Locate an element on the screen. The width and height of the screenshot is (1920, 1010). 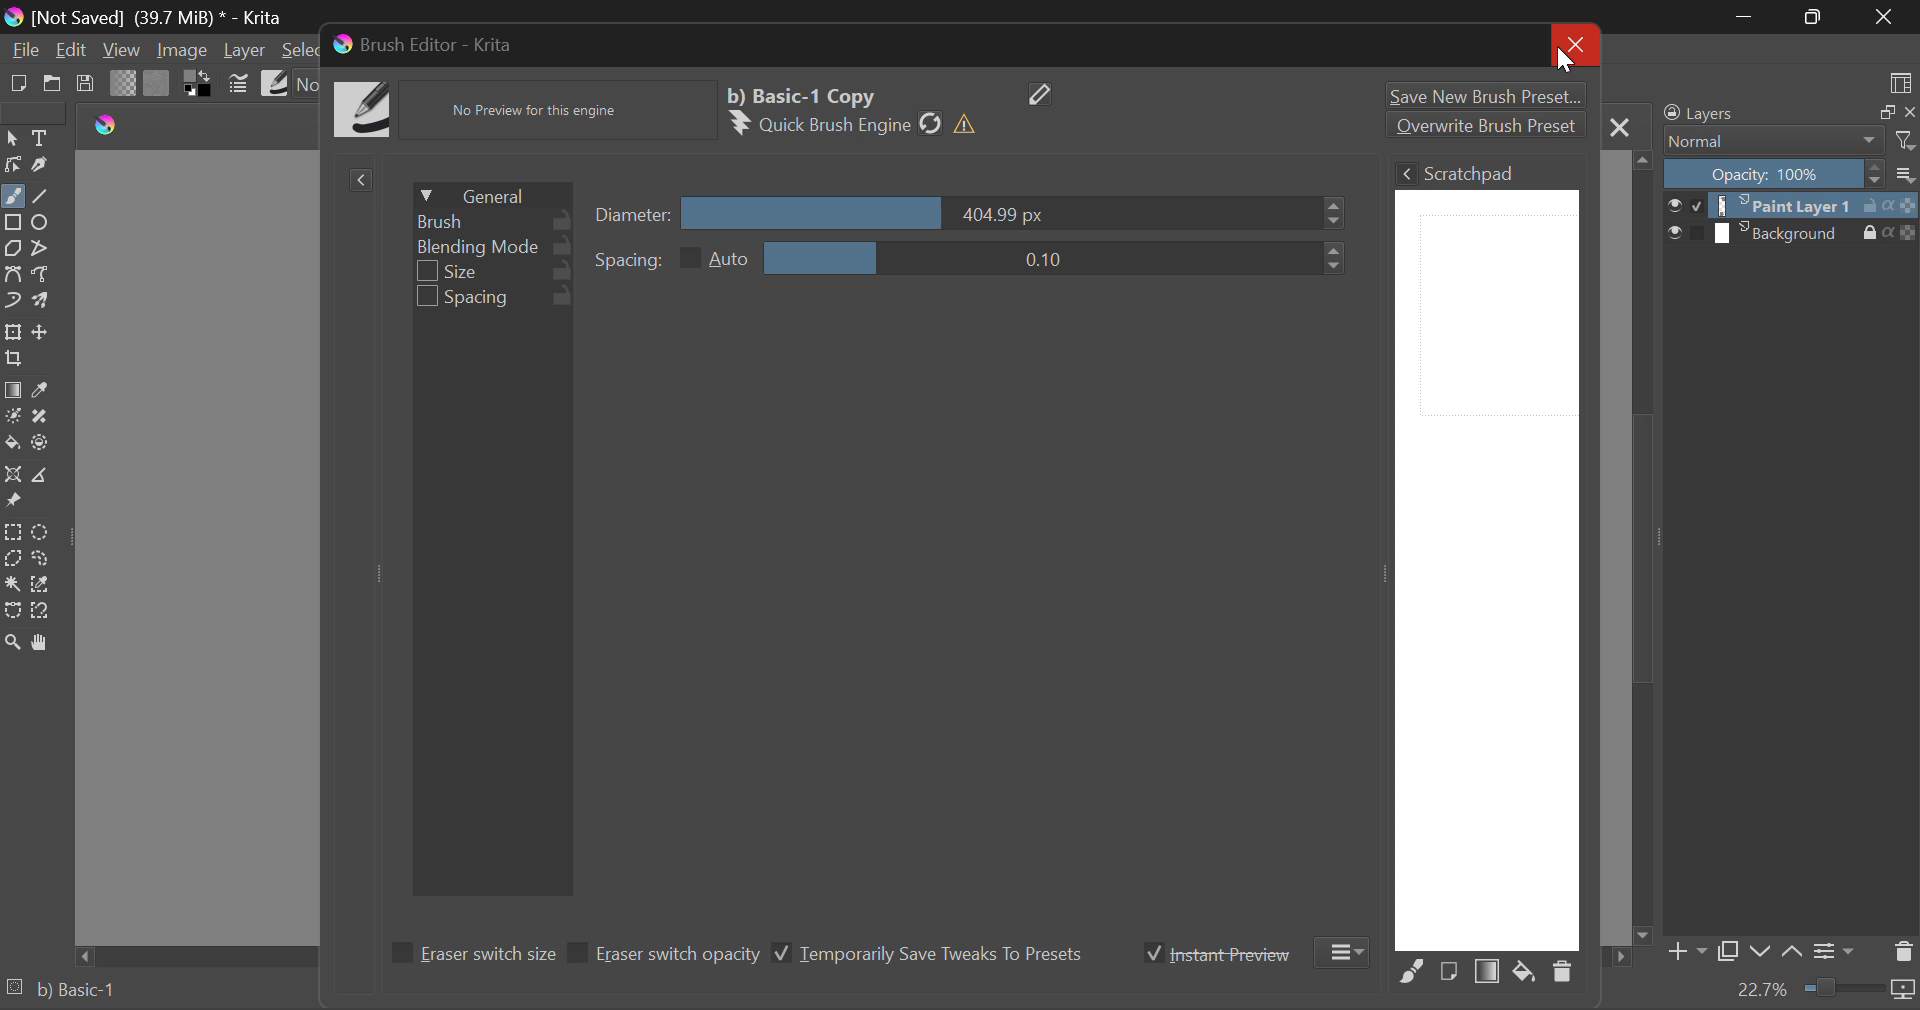
Freehand Path Tools is located at coordinates (47, 273).